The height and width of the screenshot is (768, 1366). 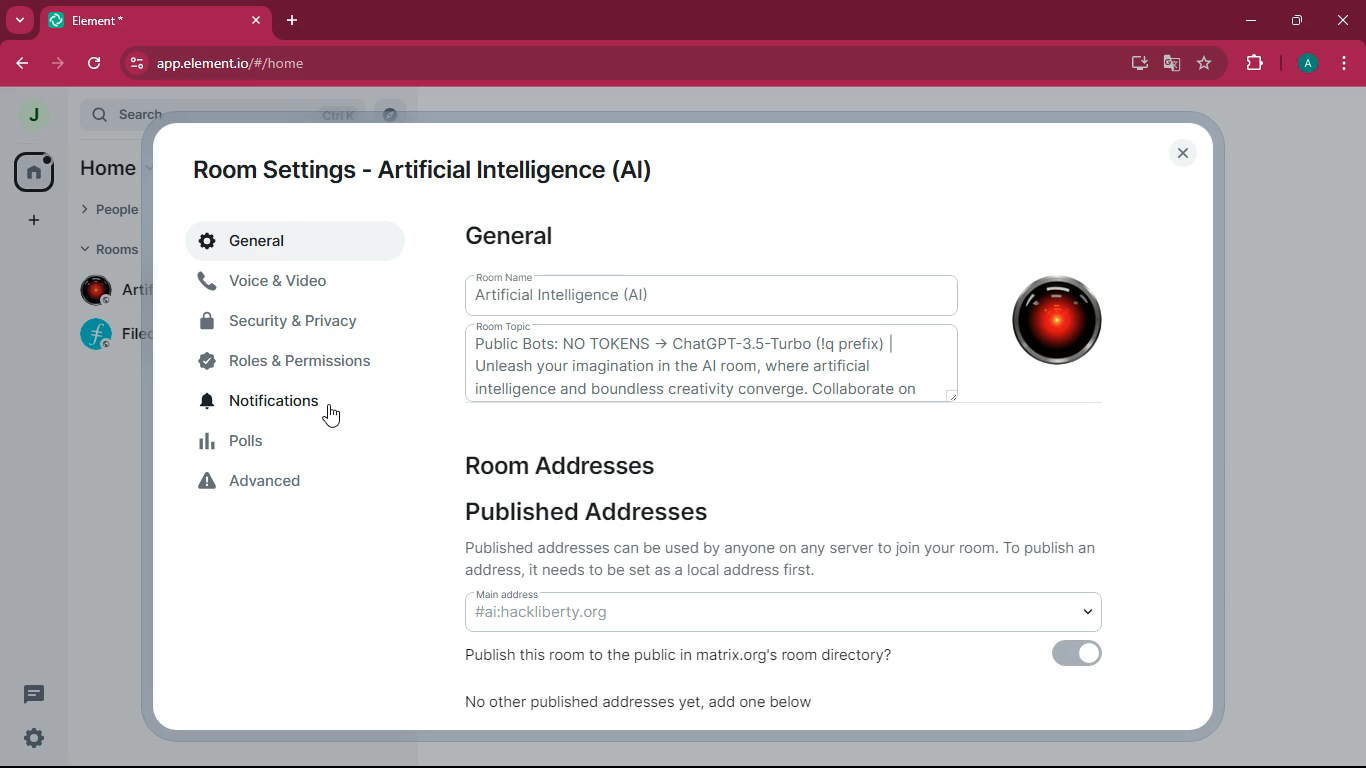 What do you see at coordinates (294, 284) in the screenshot?
I see `voice and video` at bounding box center [294, 284].